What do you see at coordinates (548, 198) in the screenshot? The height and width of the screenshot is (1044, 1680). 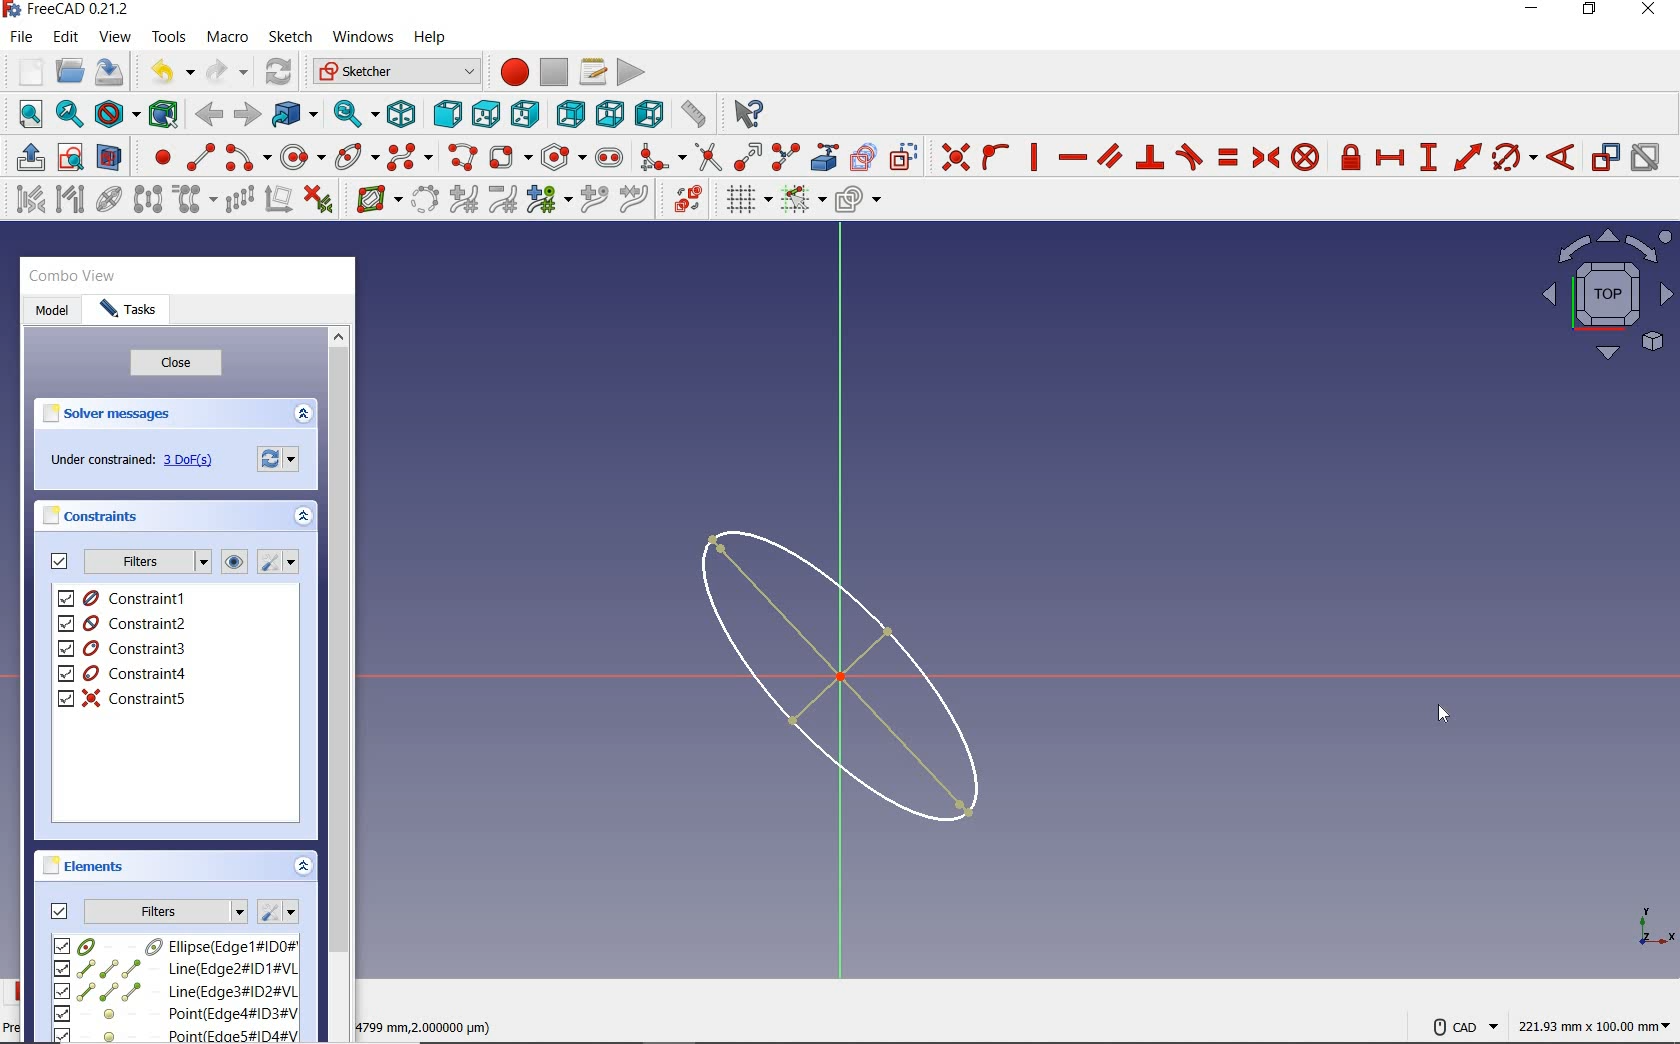 I see `modify knot multiplicity` at bounding box center [548, 198].